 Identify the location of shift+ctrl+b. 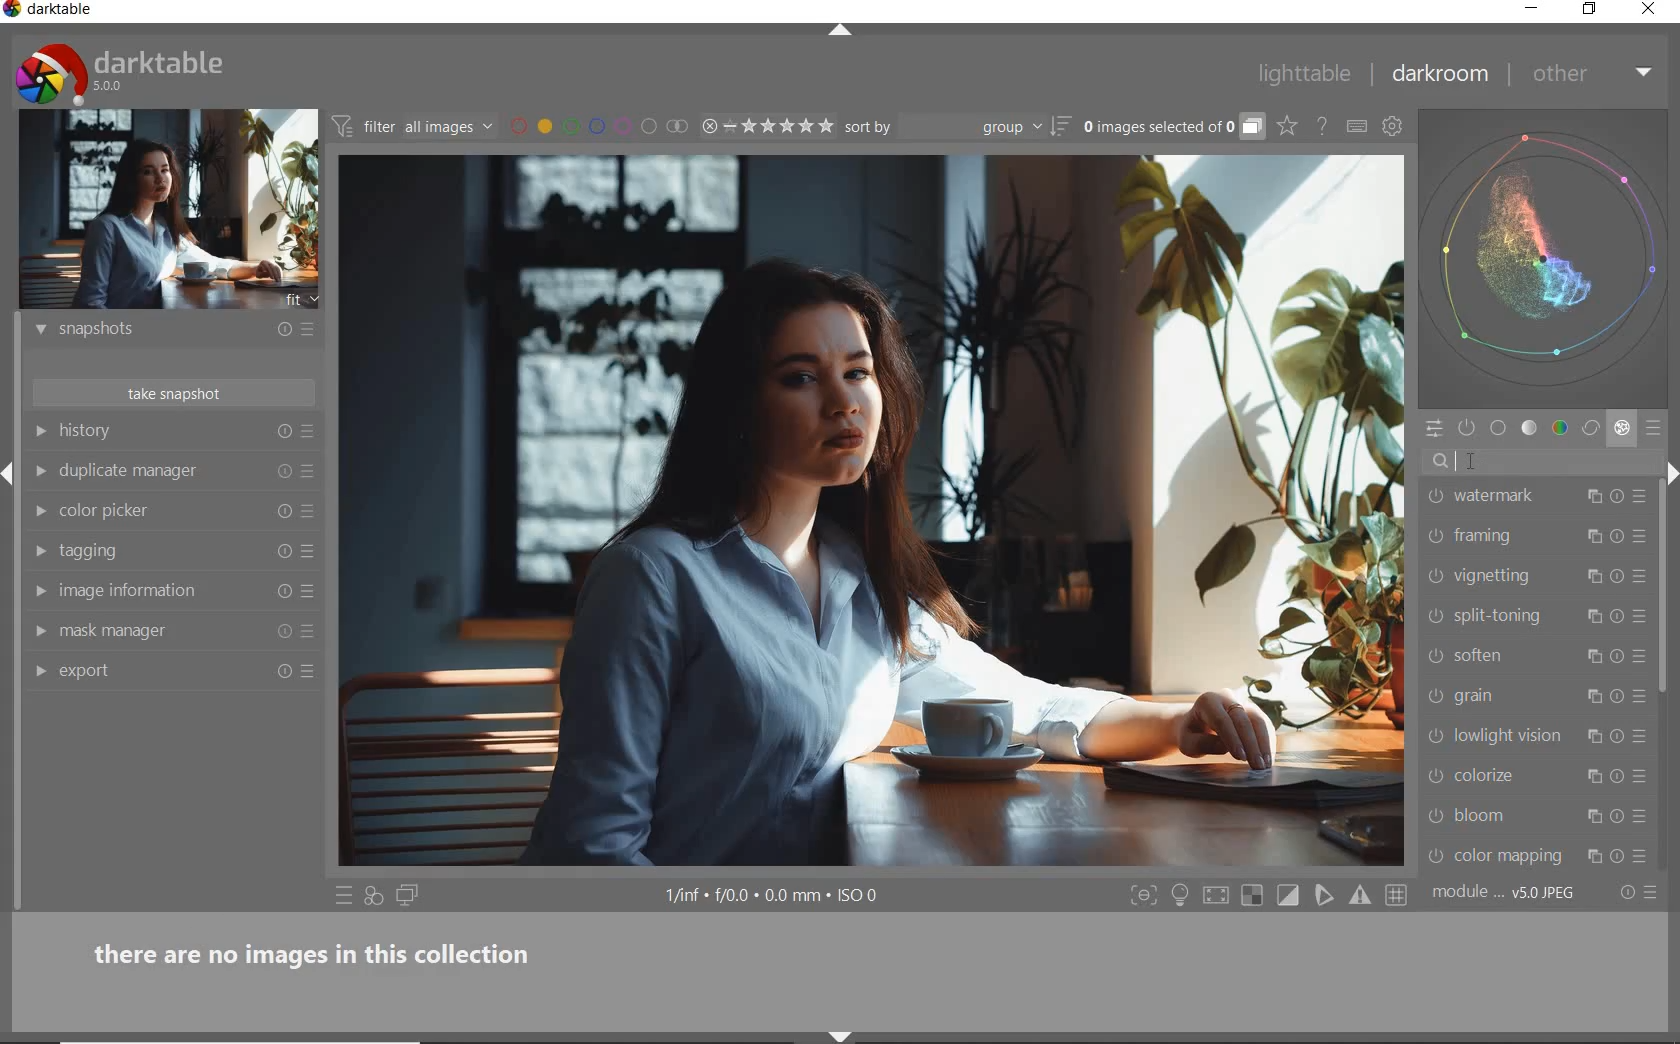
(841, 1034).